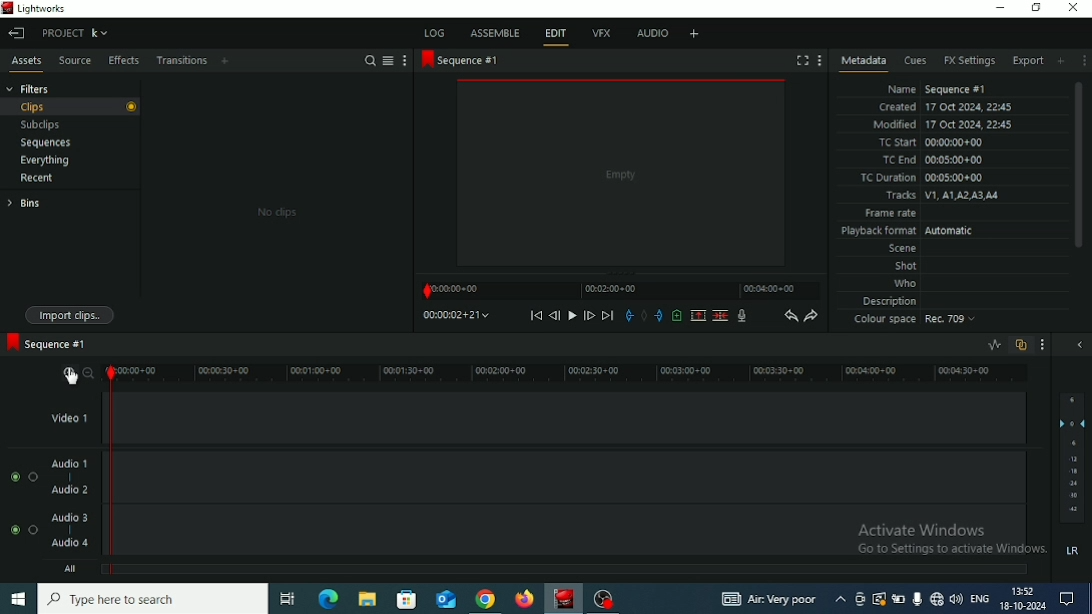 The image size is (1092, 614). I want to click on Notifications, so click(1067, 598).